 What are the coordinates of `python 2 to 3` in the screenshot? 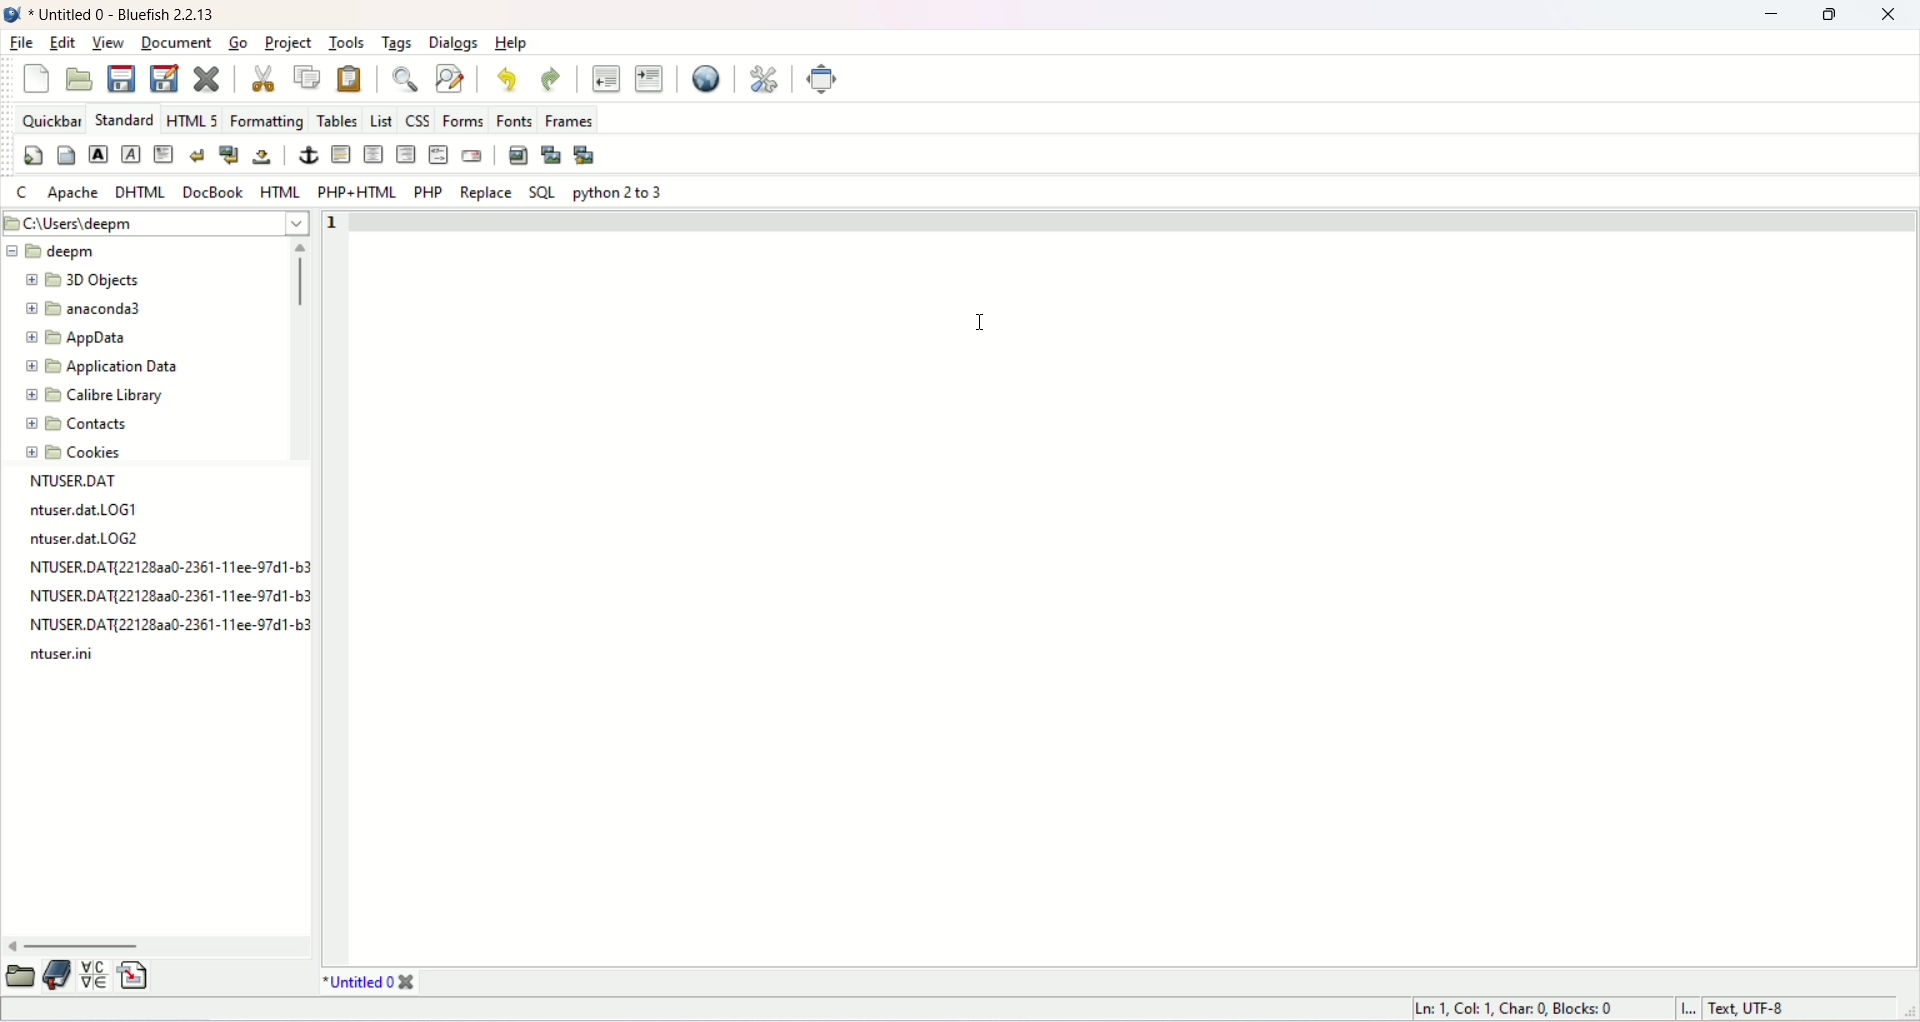 It's located at (621, 195).